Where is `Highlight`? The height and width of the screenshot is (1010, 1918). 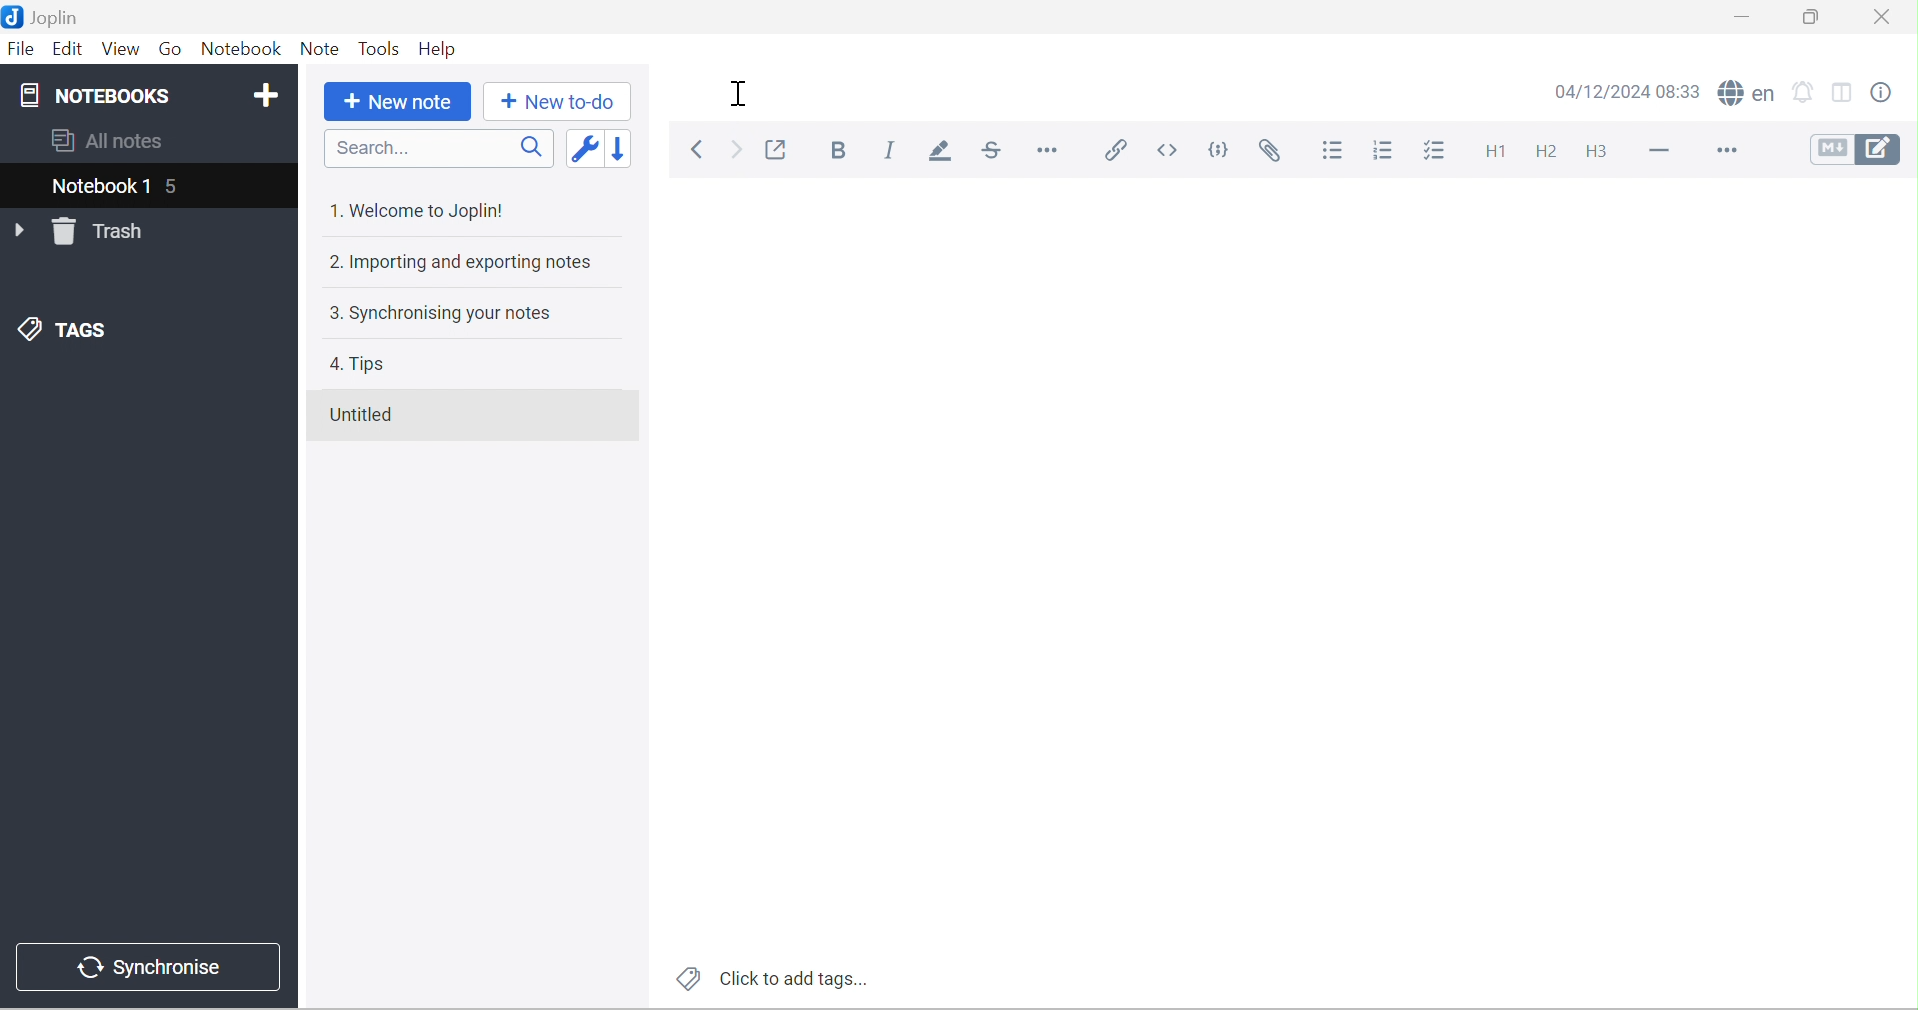
Highlight is located at coordinates (944, 152).